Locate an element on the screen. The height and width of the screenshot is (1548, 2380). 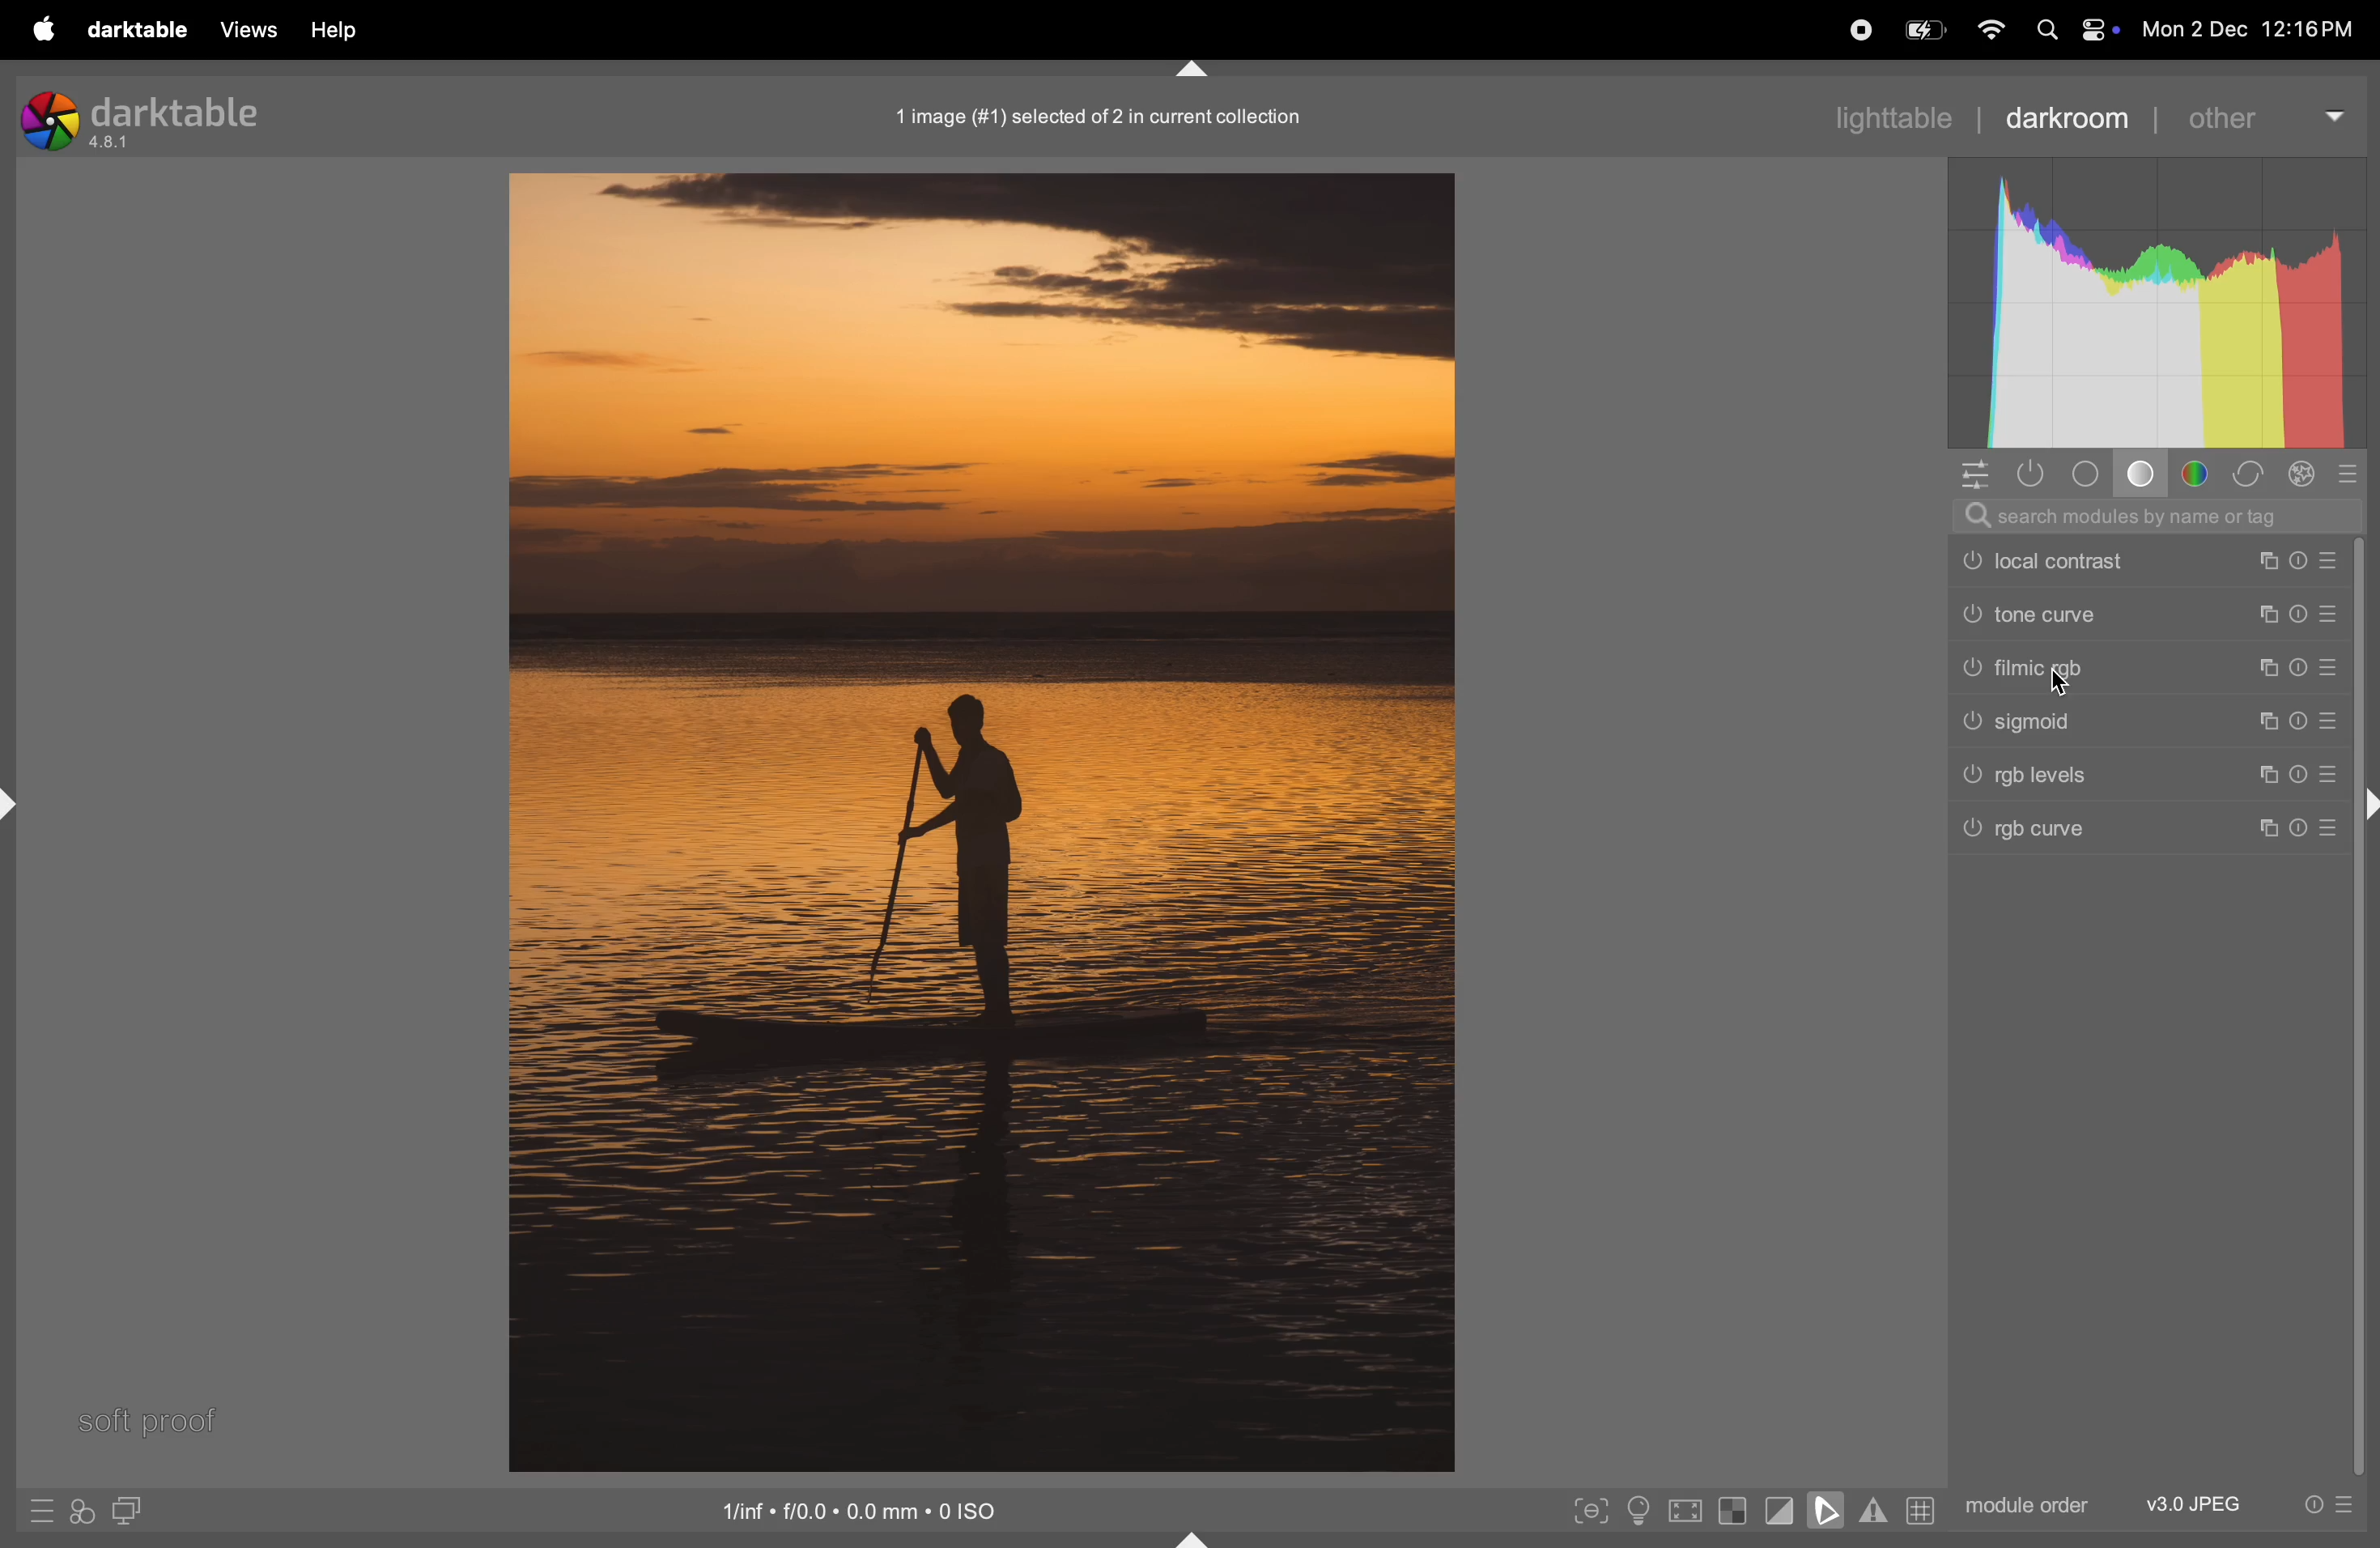
record is located at coordinates (1855, 28).